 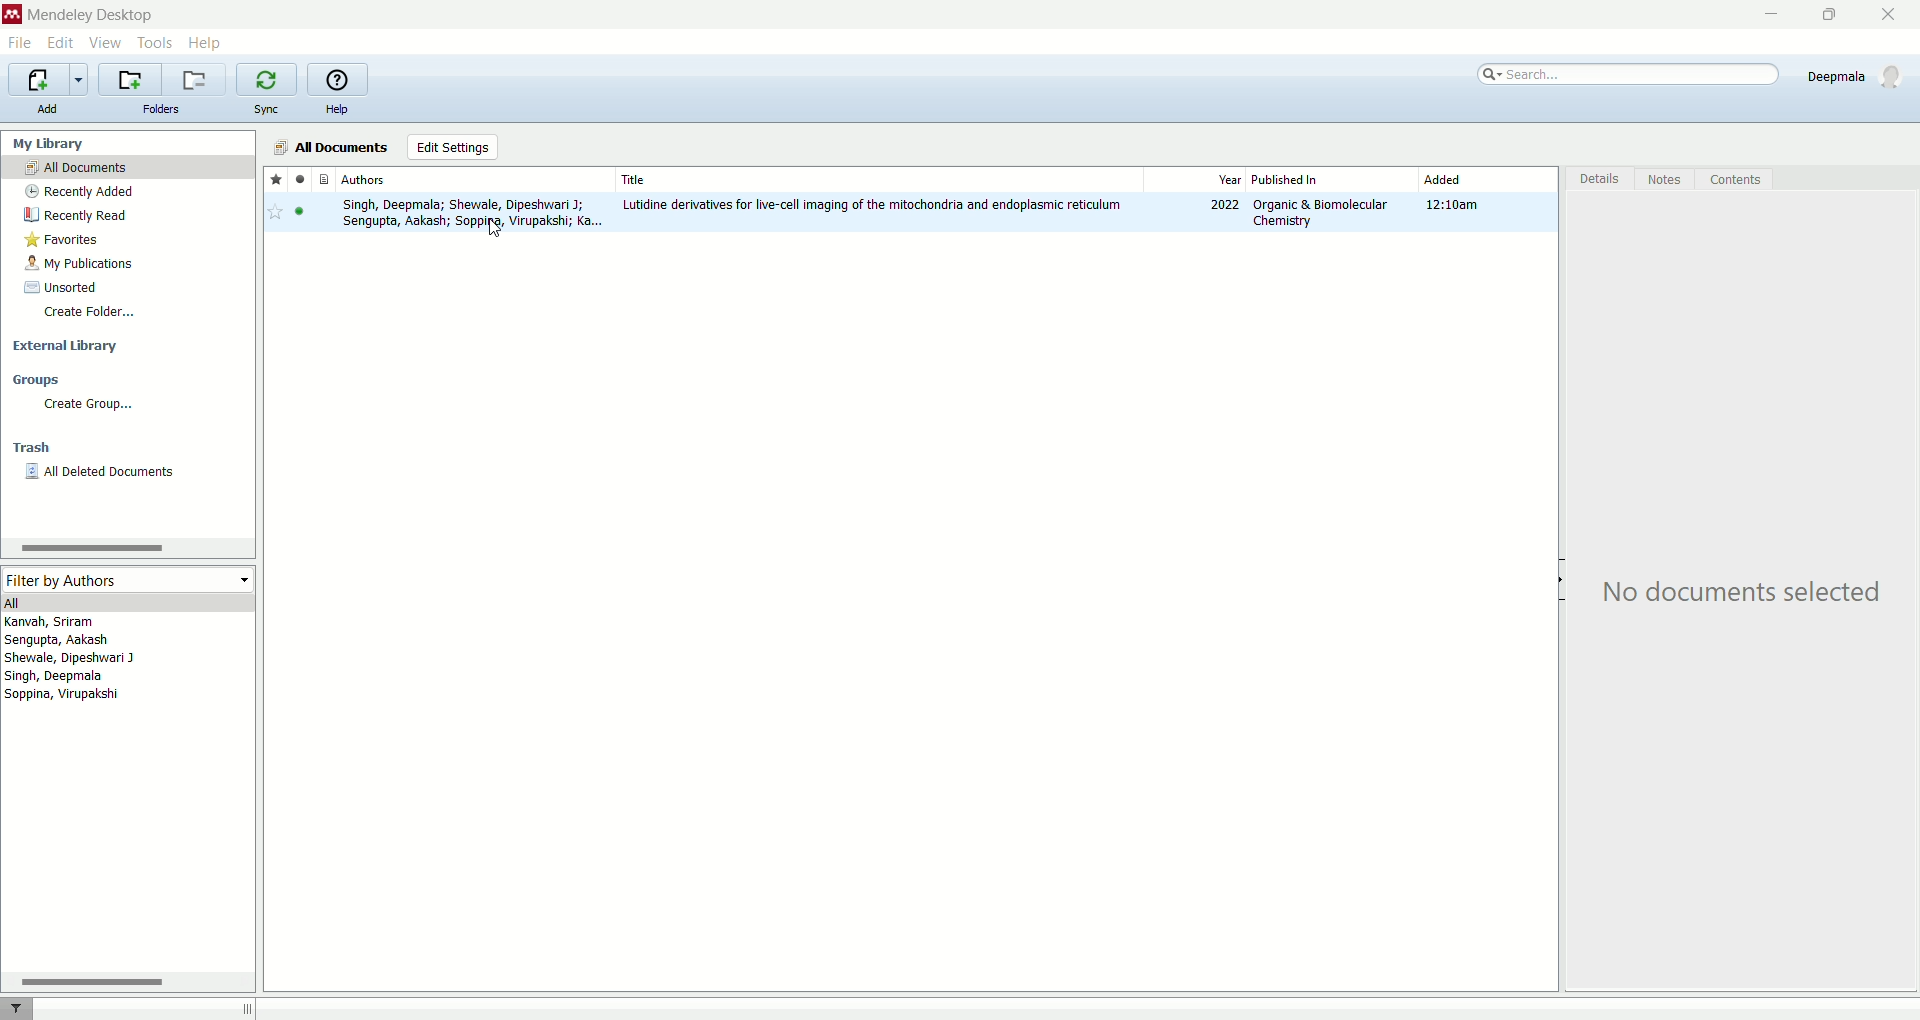 I want to click on import additional documents to the current collection, so click(x=50, y=78).